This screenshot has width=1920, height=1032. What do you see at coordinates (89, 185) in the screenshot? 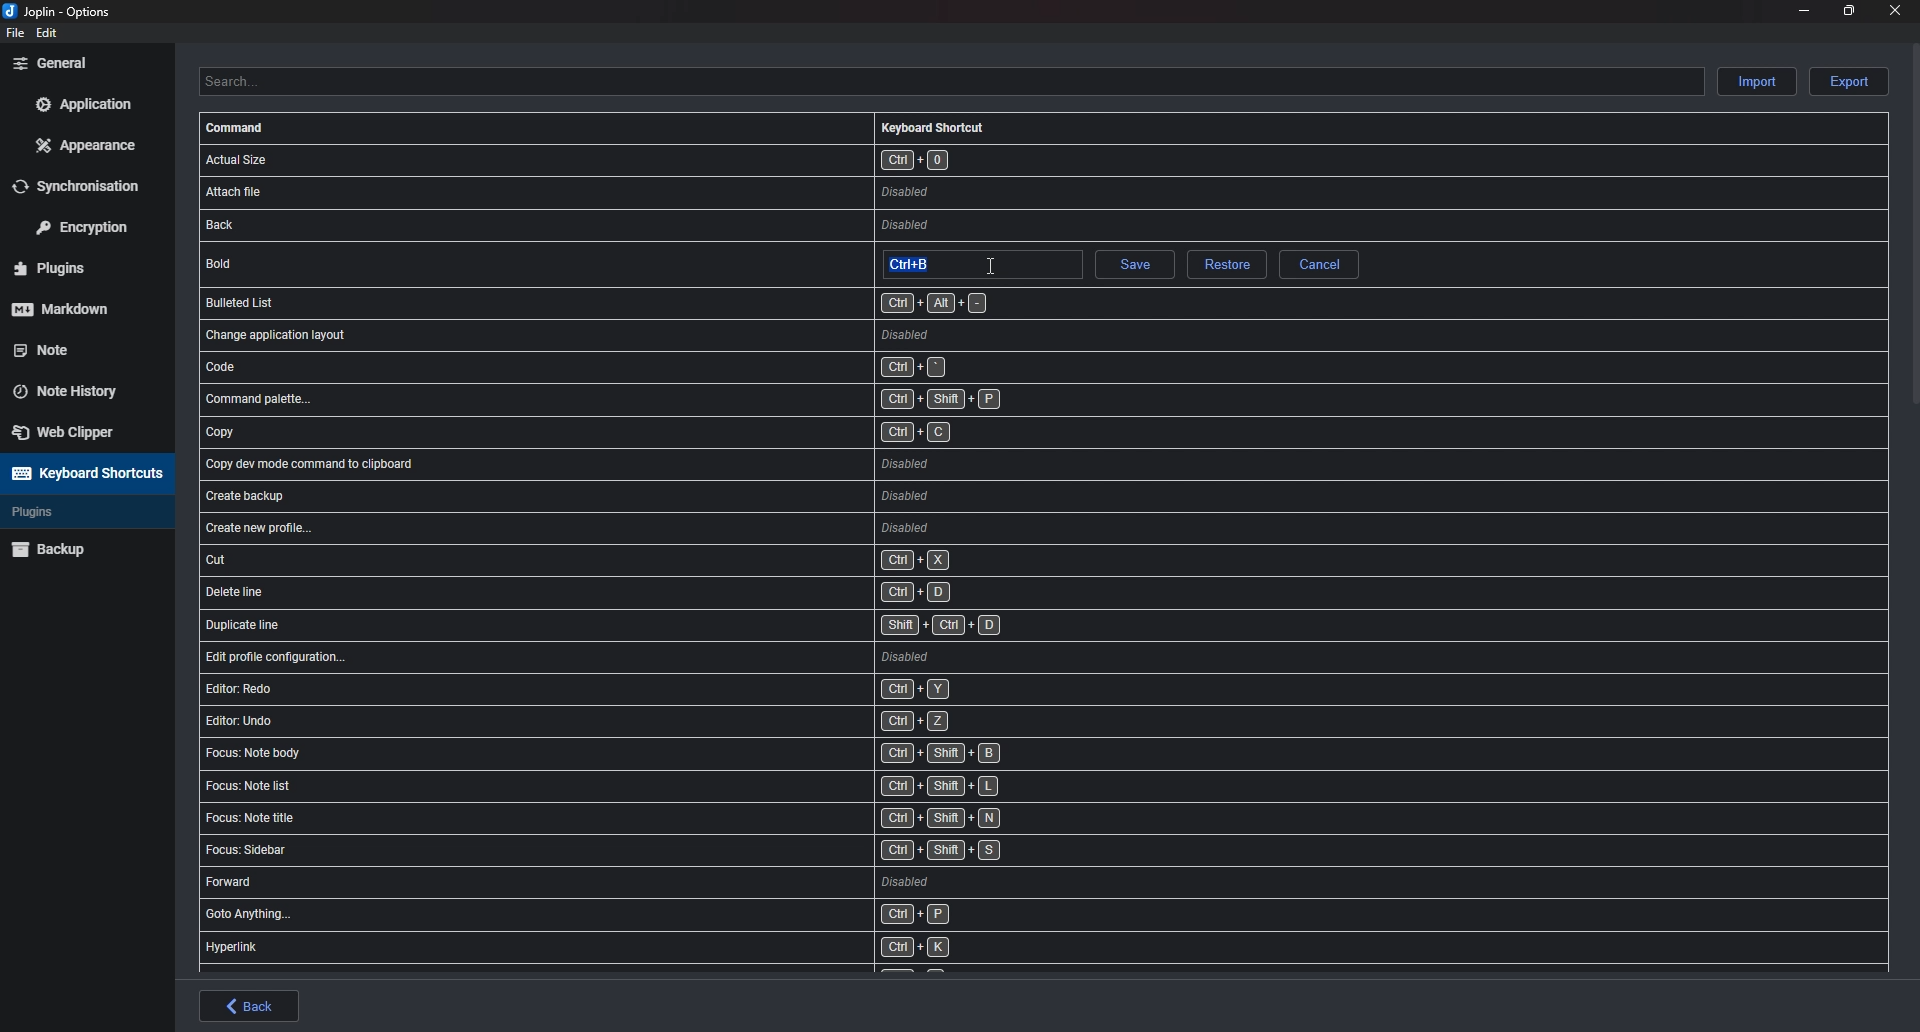
I see `Synchronization` at bounding box center [89, 185].